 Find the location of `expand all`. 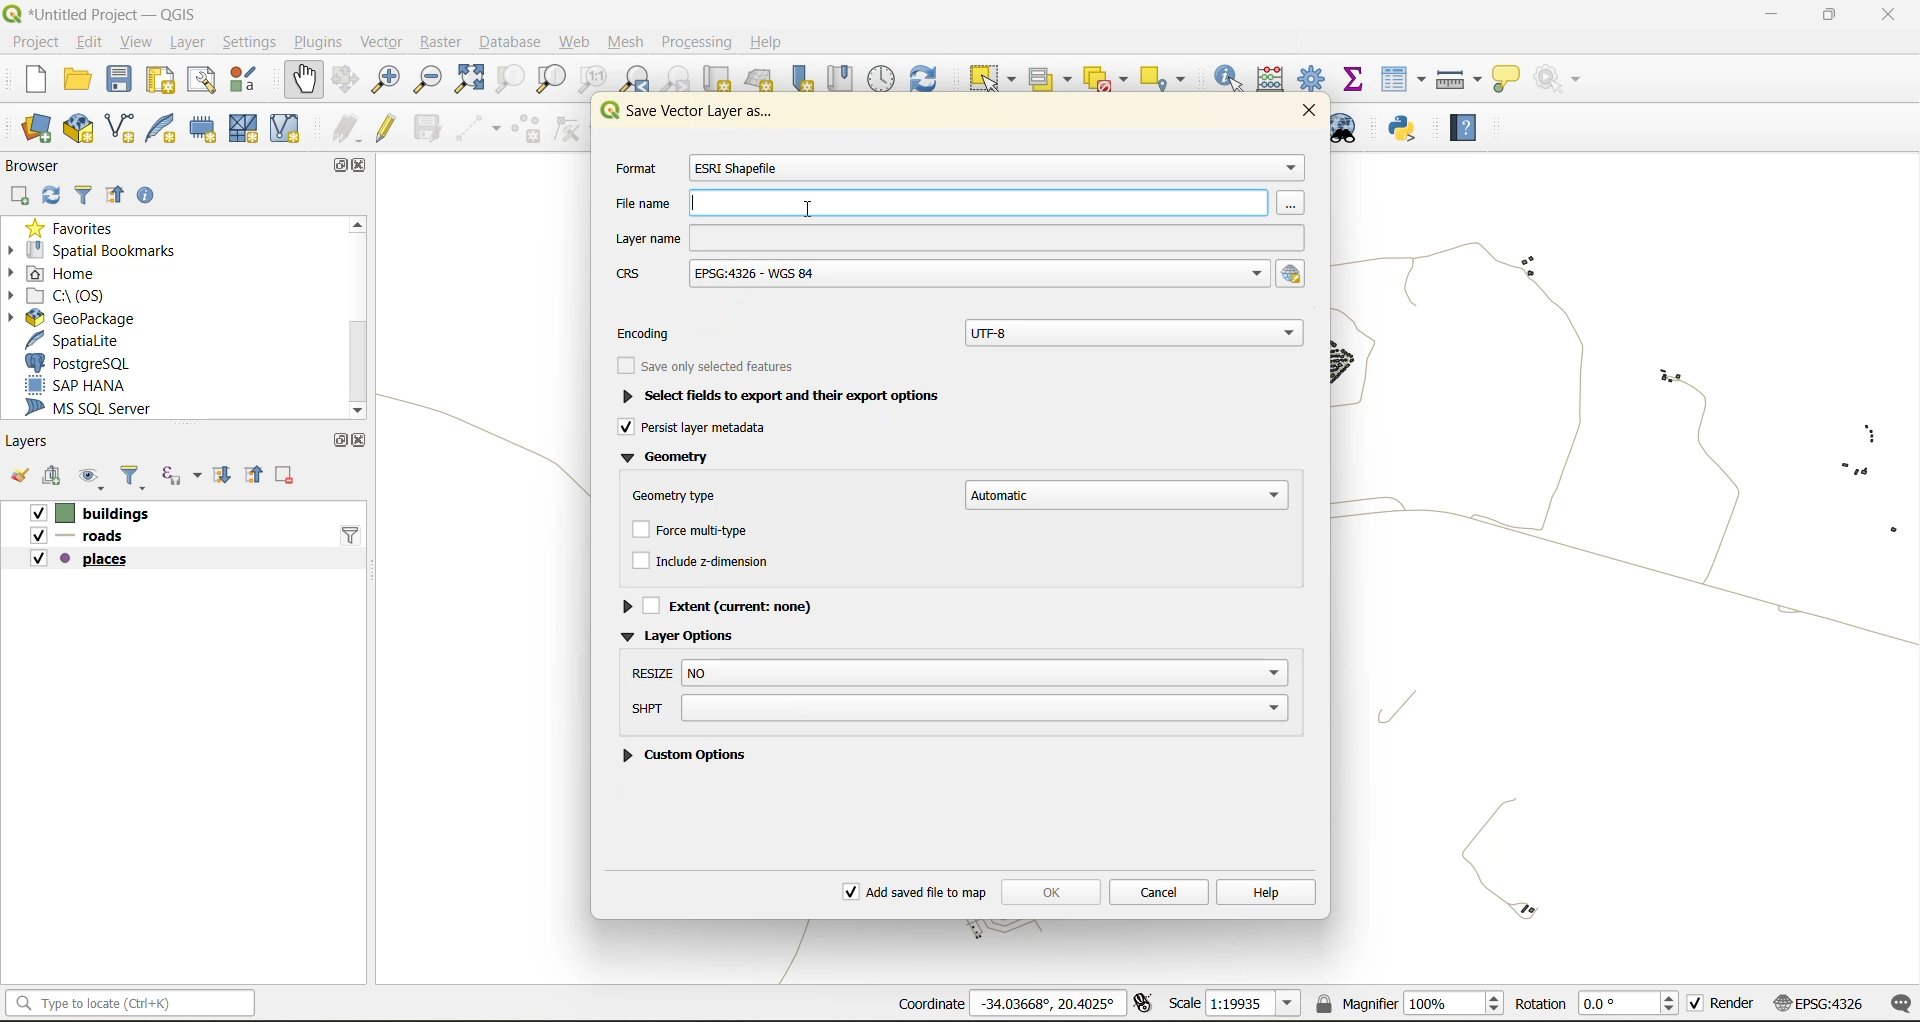

expand all is located at coordinates (224, 480).